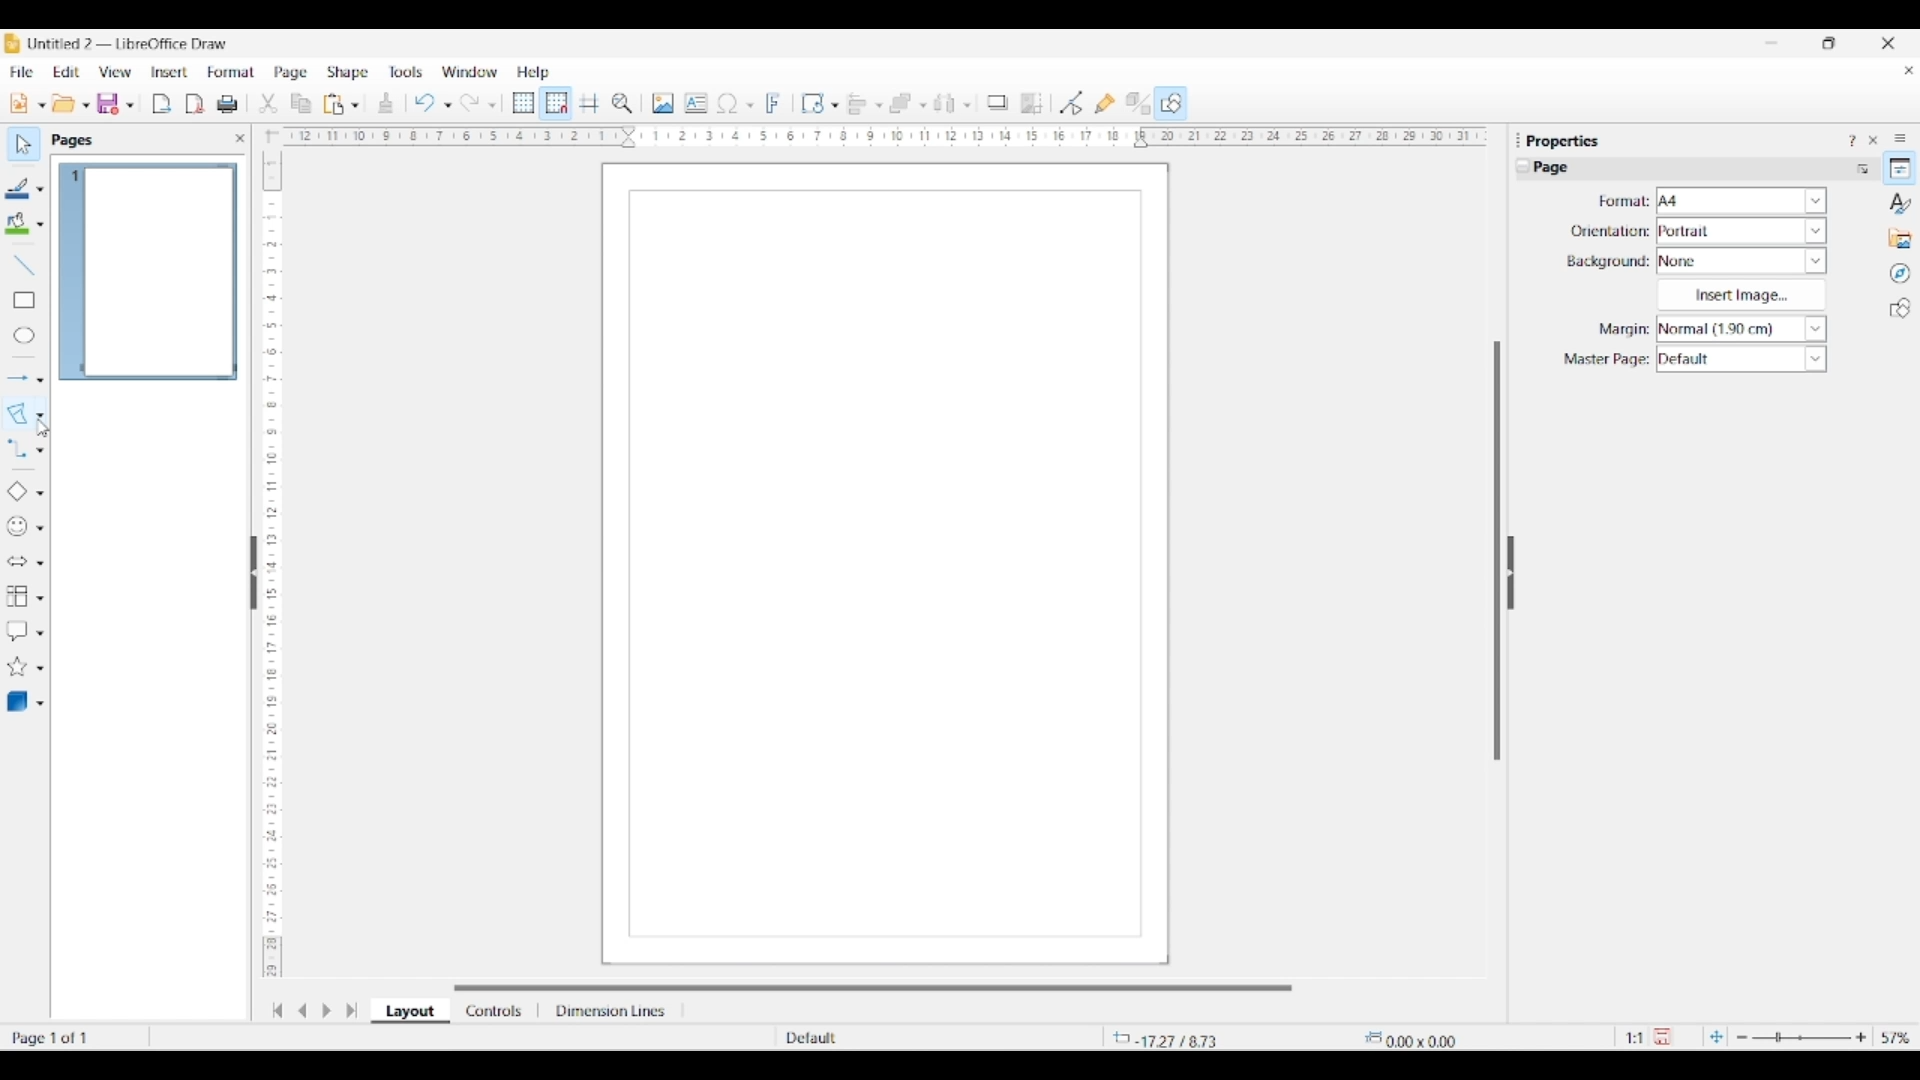  What do you see at coordinates (15, 527) in the screenshot?
I see `Selected symbol` at bounding box center [15, 527].